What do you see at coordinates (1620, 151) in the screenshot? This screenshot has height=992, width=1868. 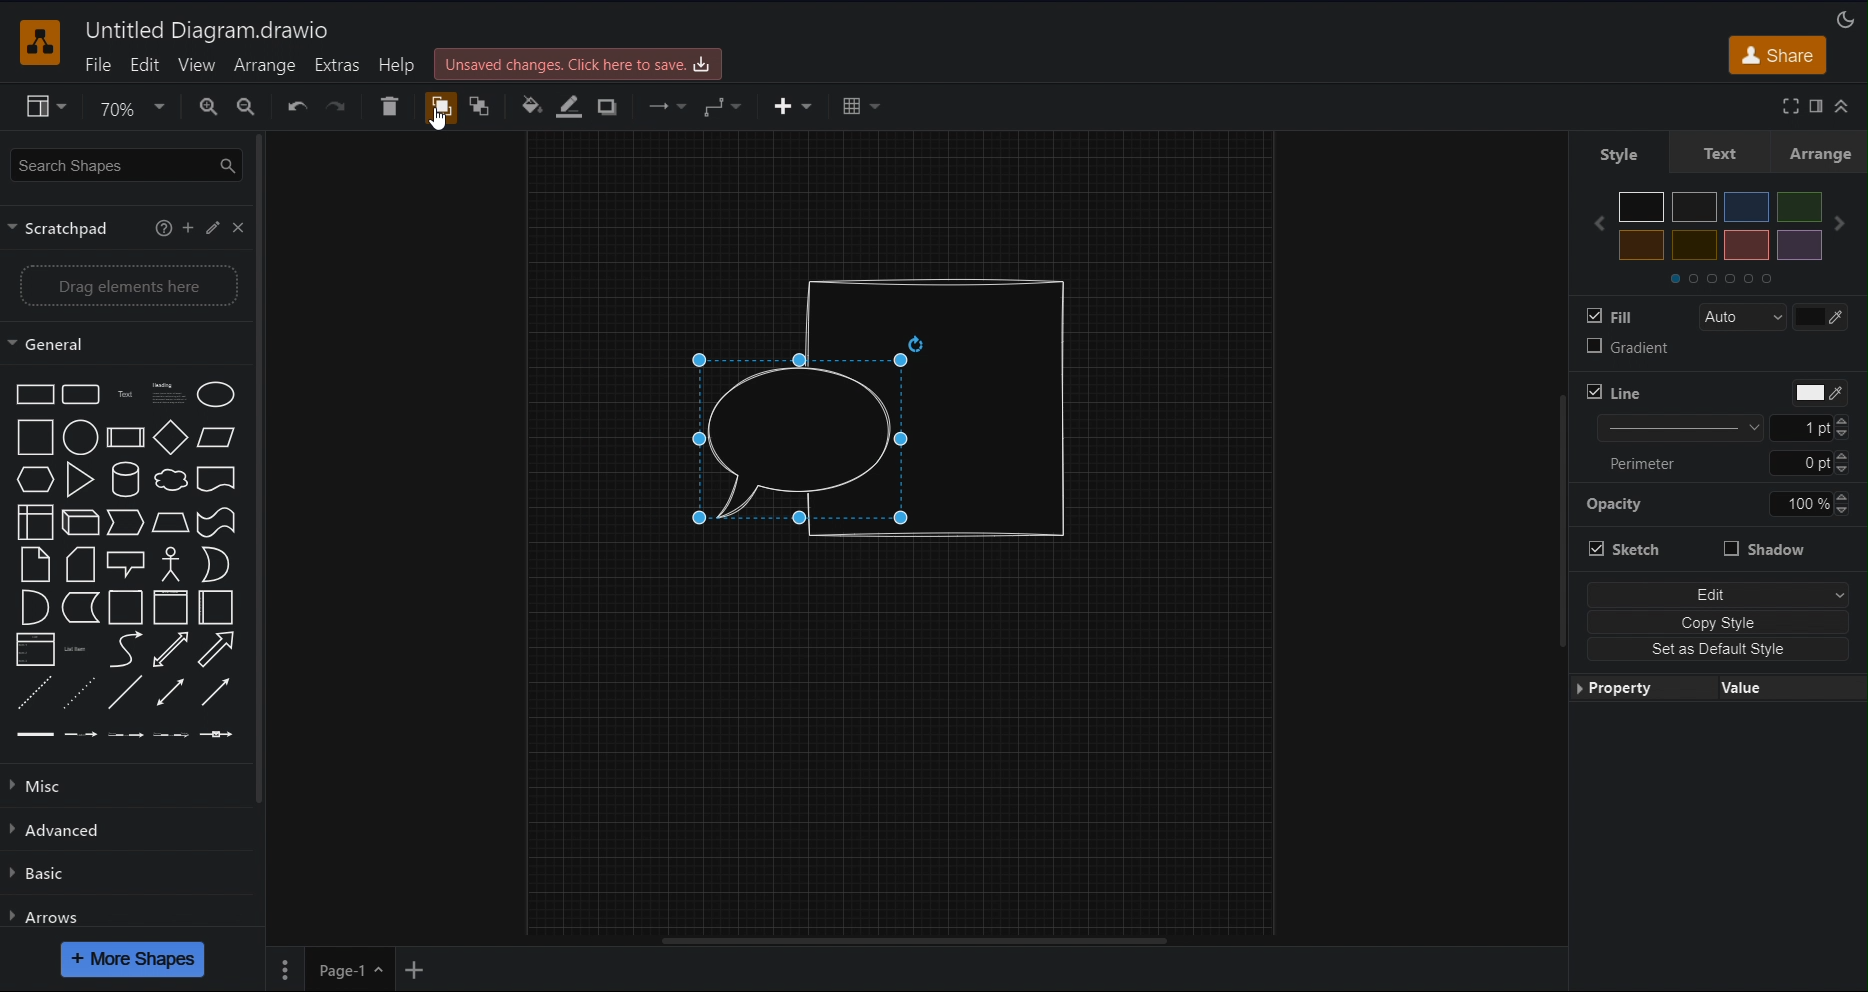 I see `Style` at bounding box center [1620, 151].